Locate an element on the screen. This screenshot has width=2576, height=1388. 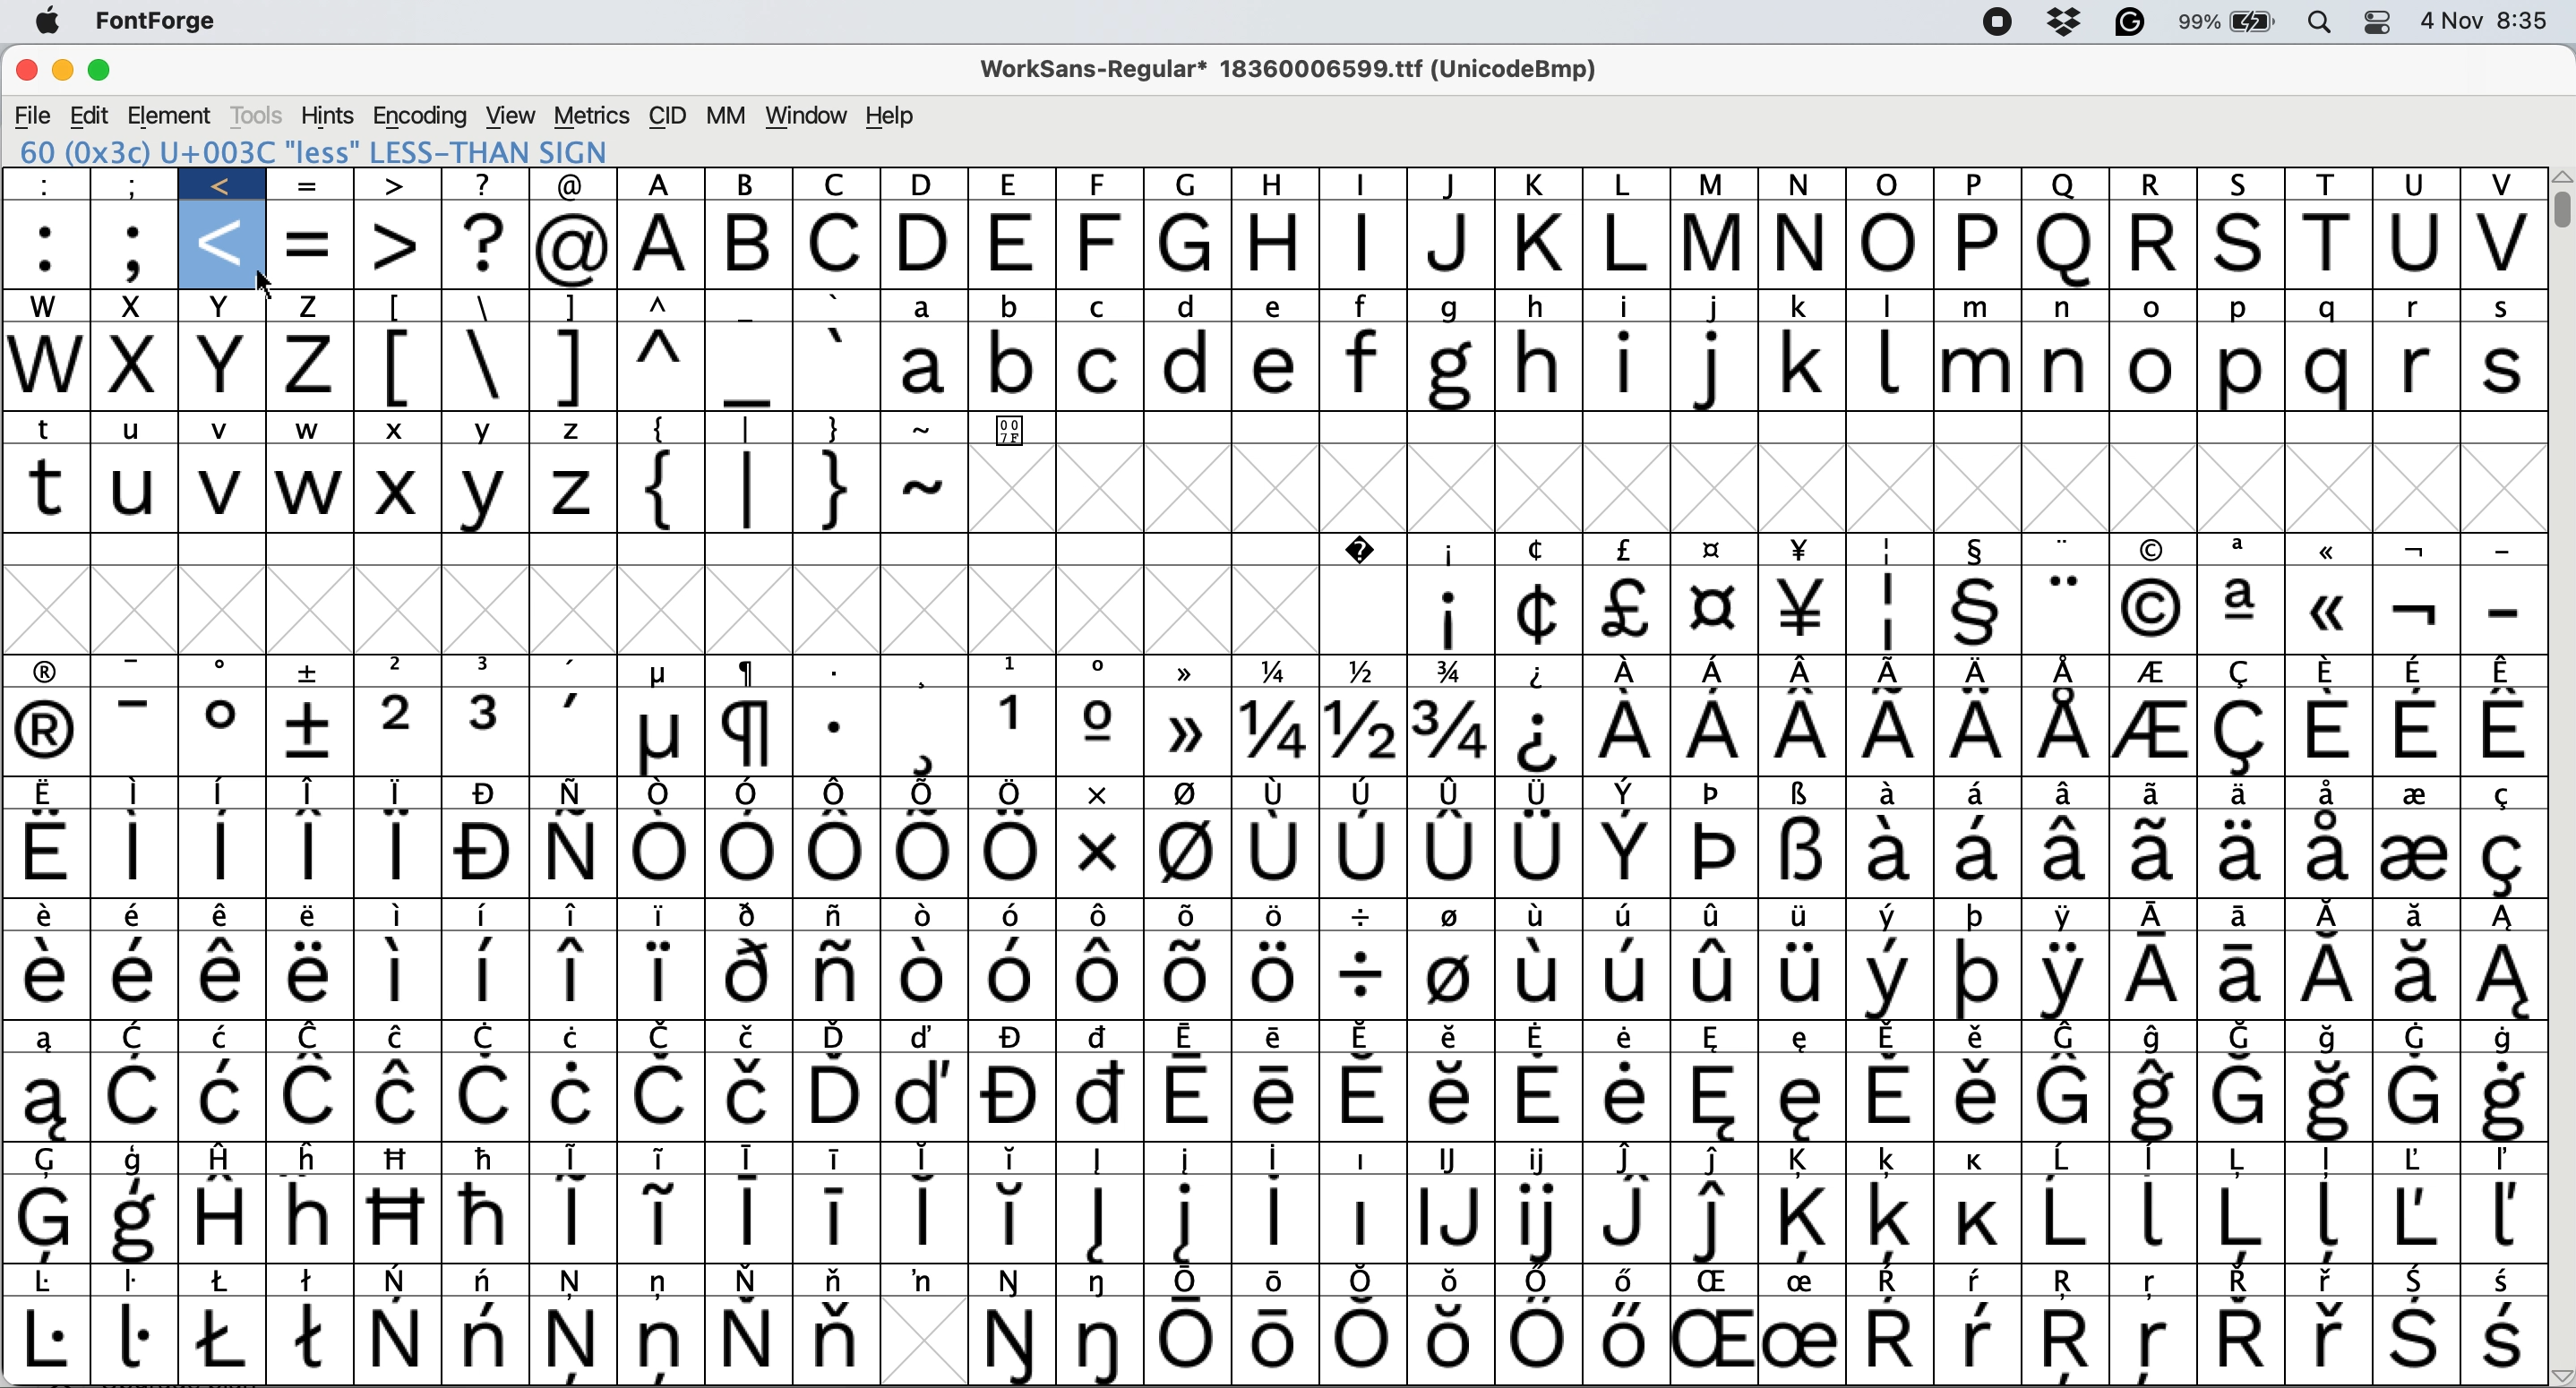
Symbol is located at coordinates (1894, 1163).